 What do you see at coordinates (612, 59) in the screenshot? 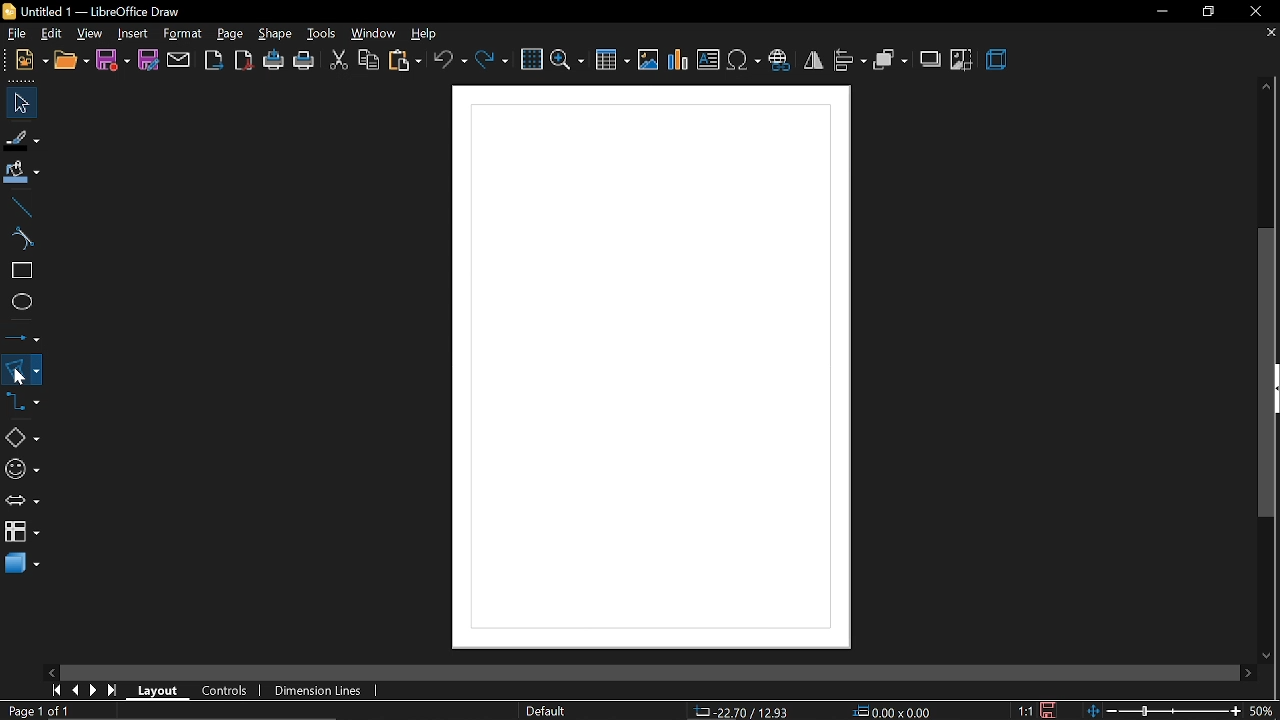
I see `insert table` at bounding box center [612, 59].